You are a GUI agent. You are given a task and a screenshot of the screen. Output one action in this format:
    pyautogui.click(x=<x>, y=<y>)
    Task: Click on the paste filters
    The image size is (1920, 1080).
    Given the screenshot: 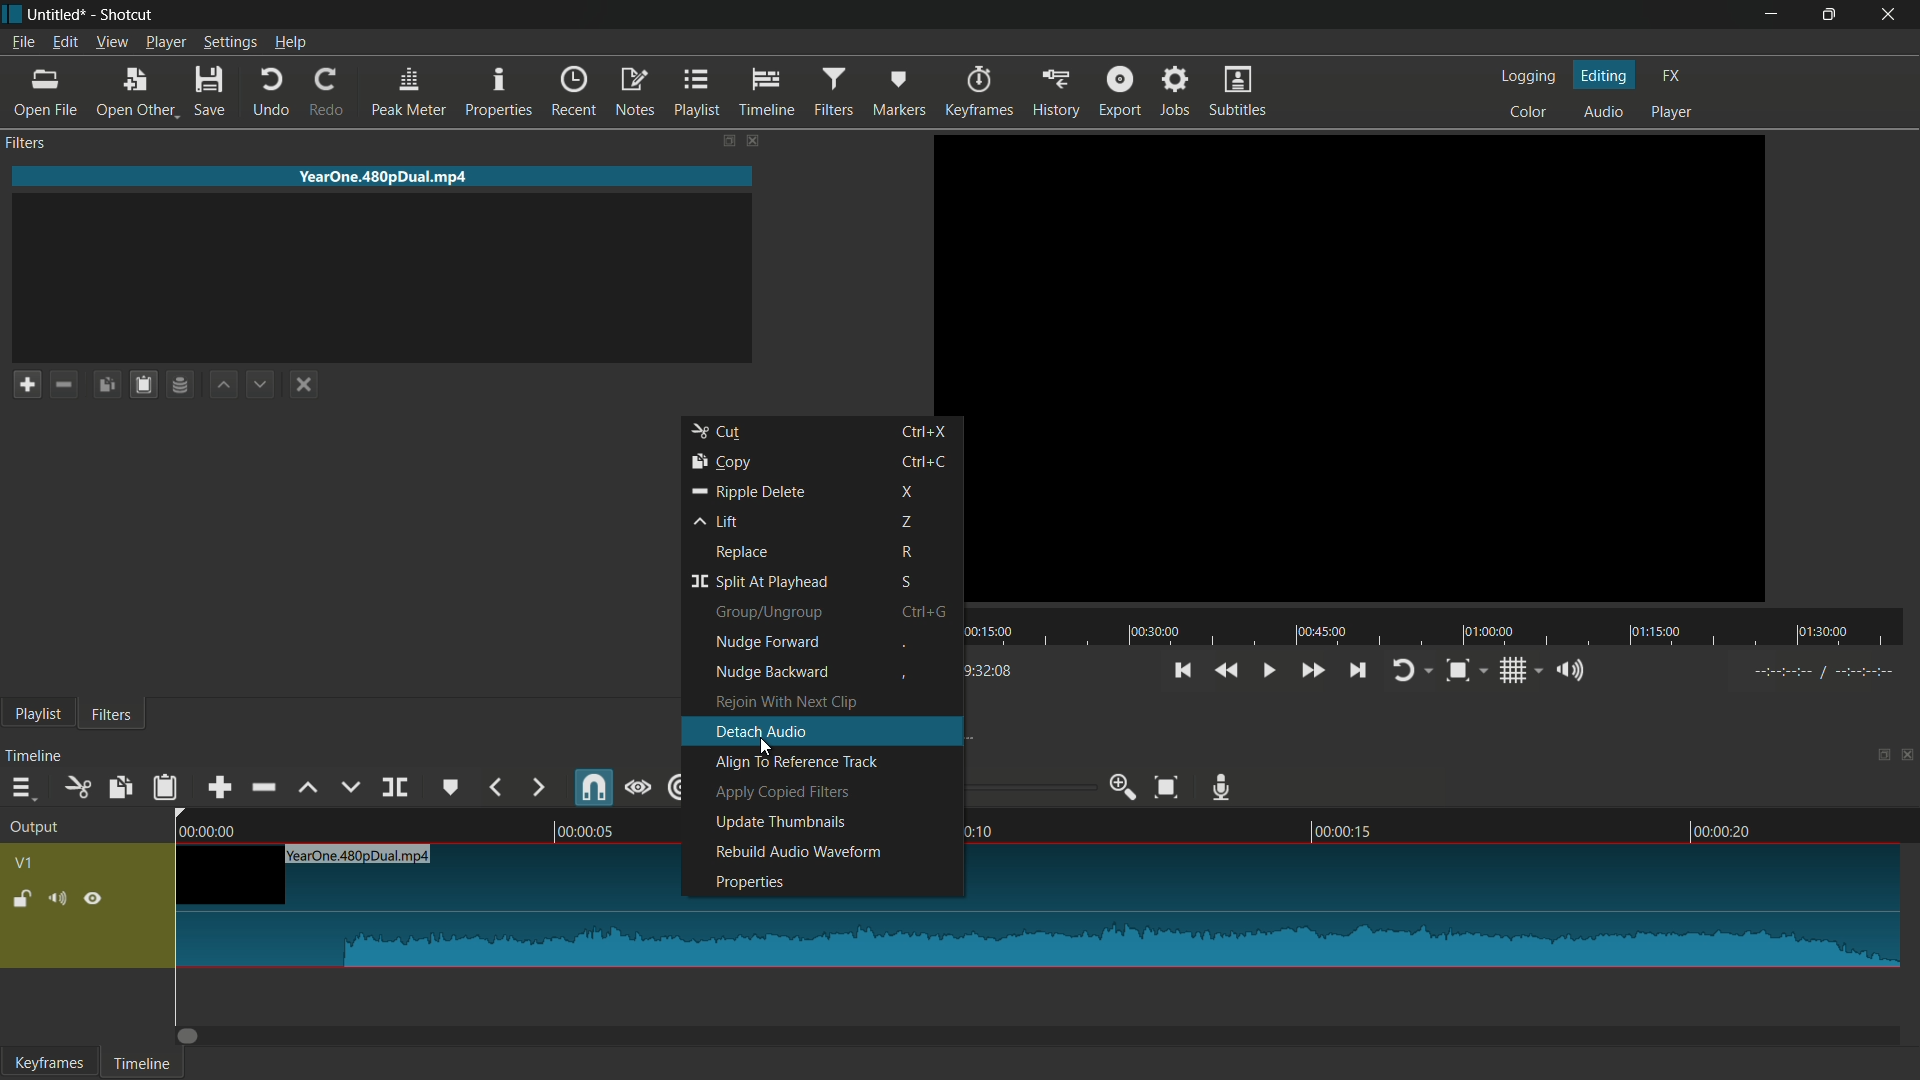 What is the action you would take?
    pyautogui.click(x=147, y=385)
    